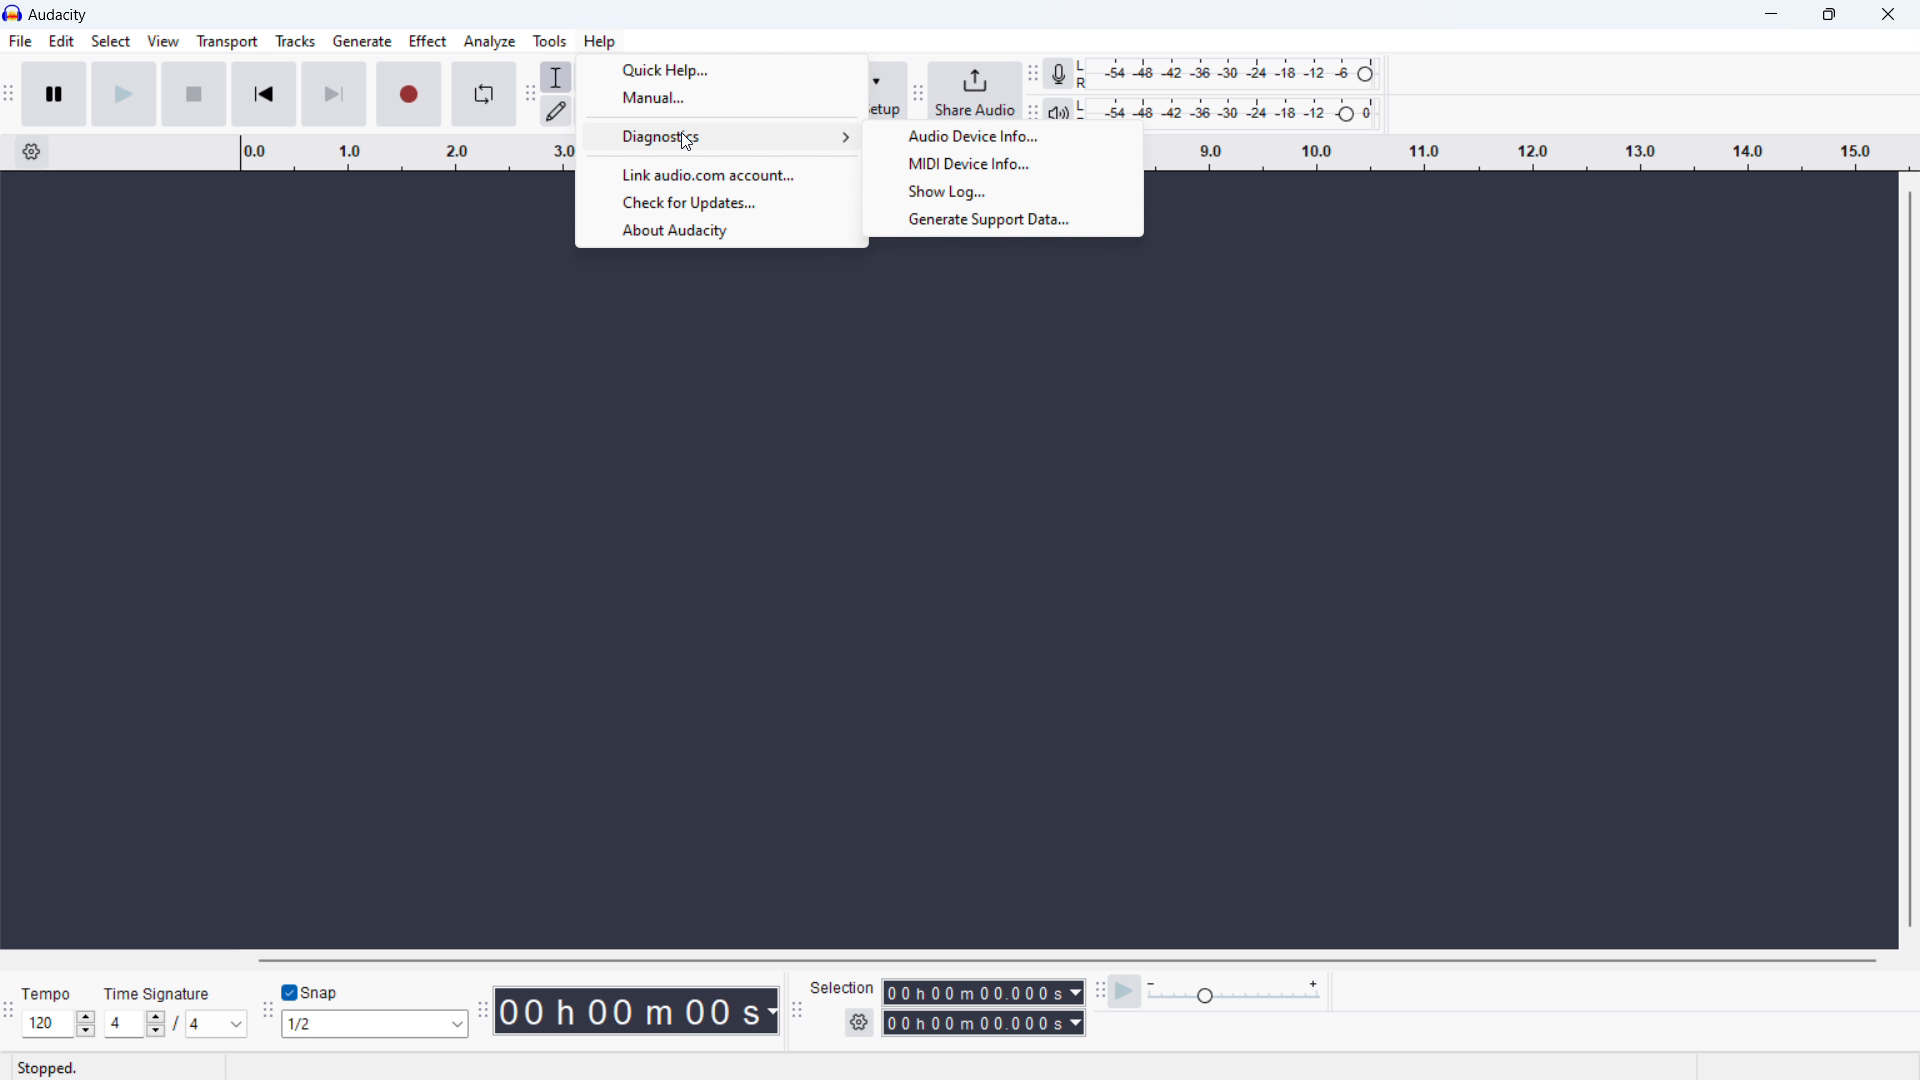  I want to click on stop, so click(193, 94).